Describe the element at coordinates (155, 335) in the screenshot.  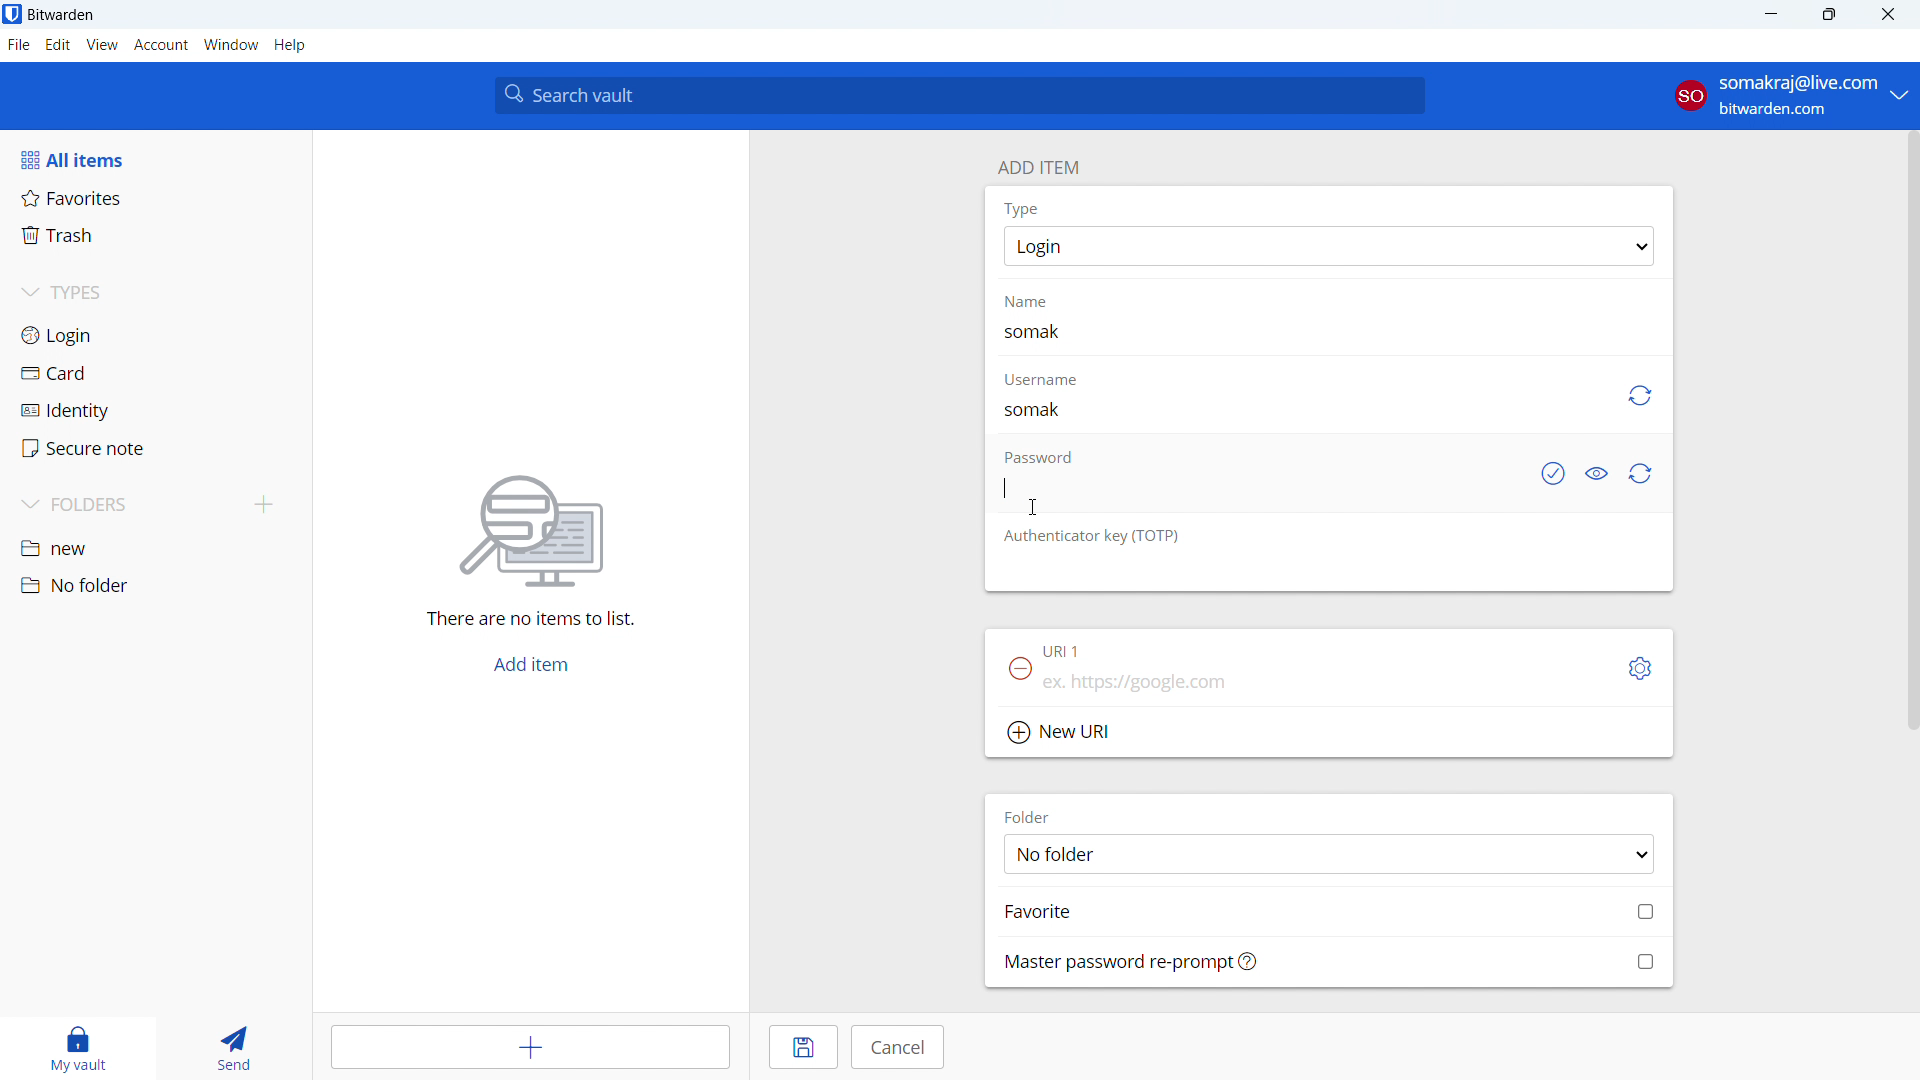
I see `login` at that location.